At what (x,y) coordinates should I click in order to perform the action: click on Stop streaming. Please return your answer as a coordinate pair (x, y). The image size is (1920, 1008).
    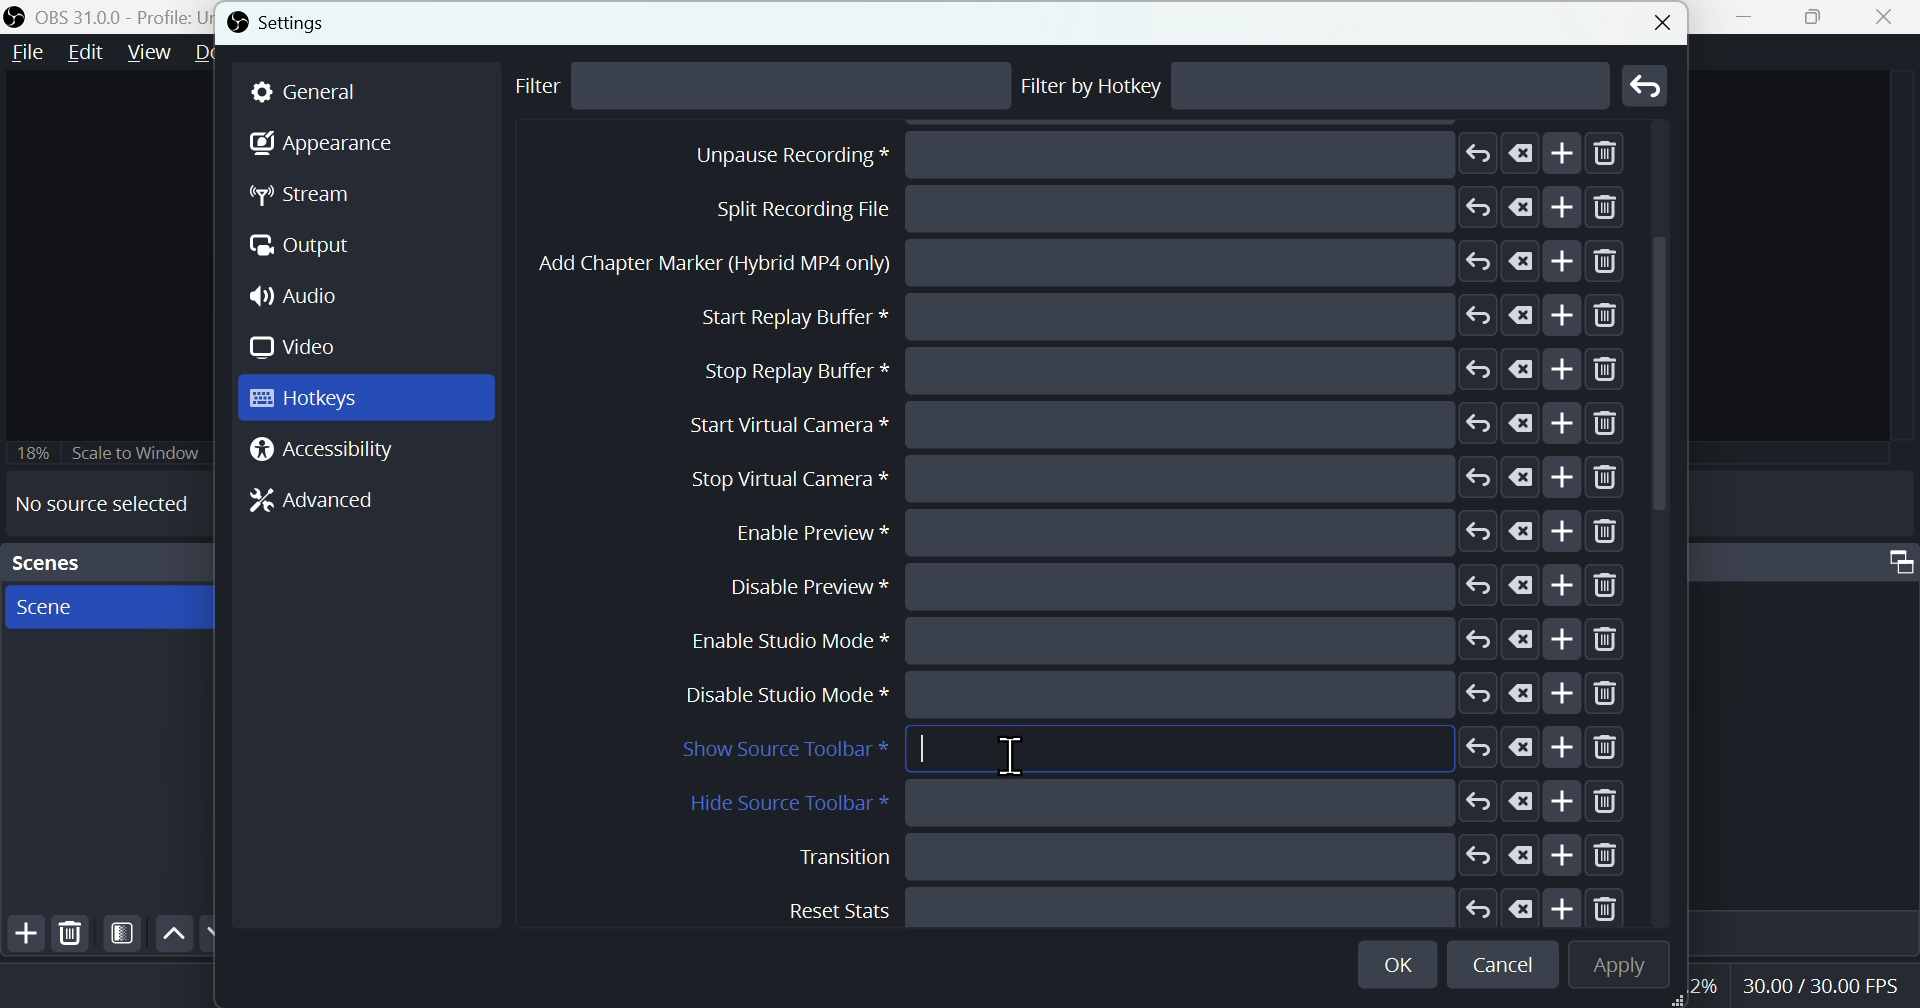
    Looking at the image, I should click on (1109, 156).